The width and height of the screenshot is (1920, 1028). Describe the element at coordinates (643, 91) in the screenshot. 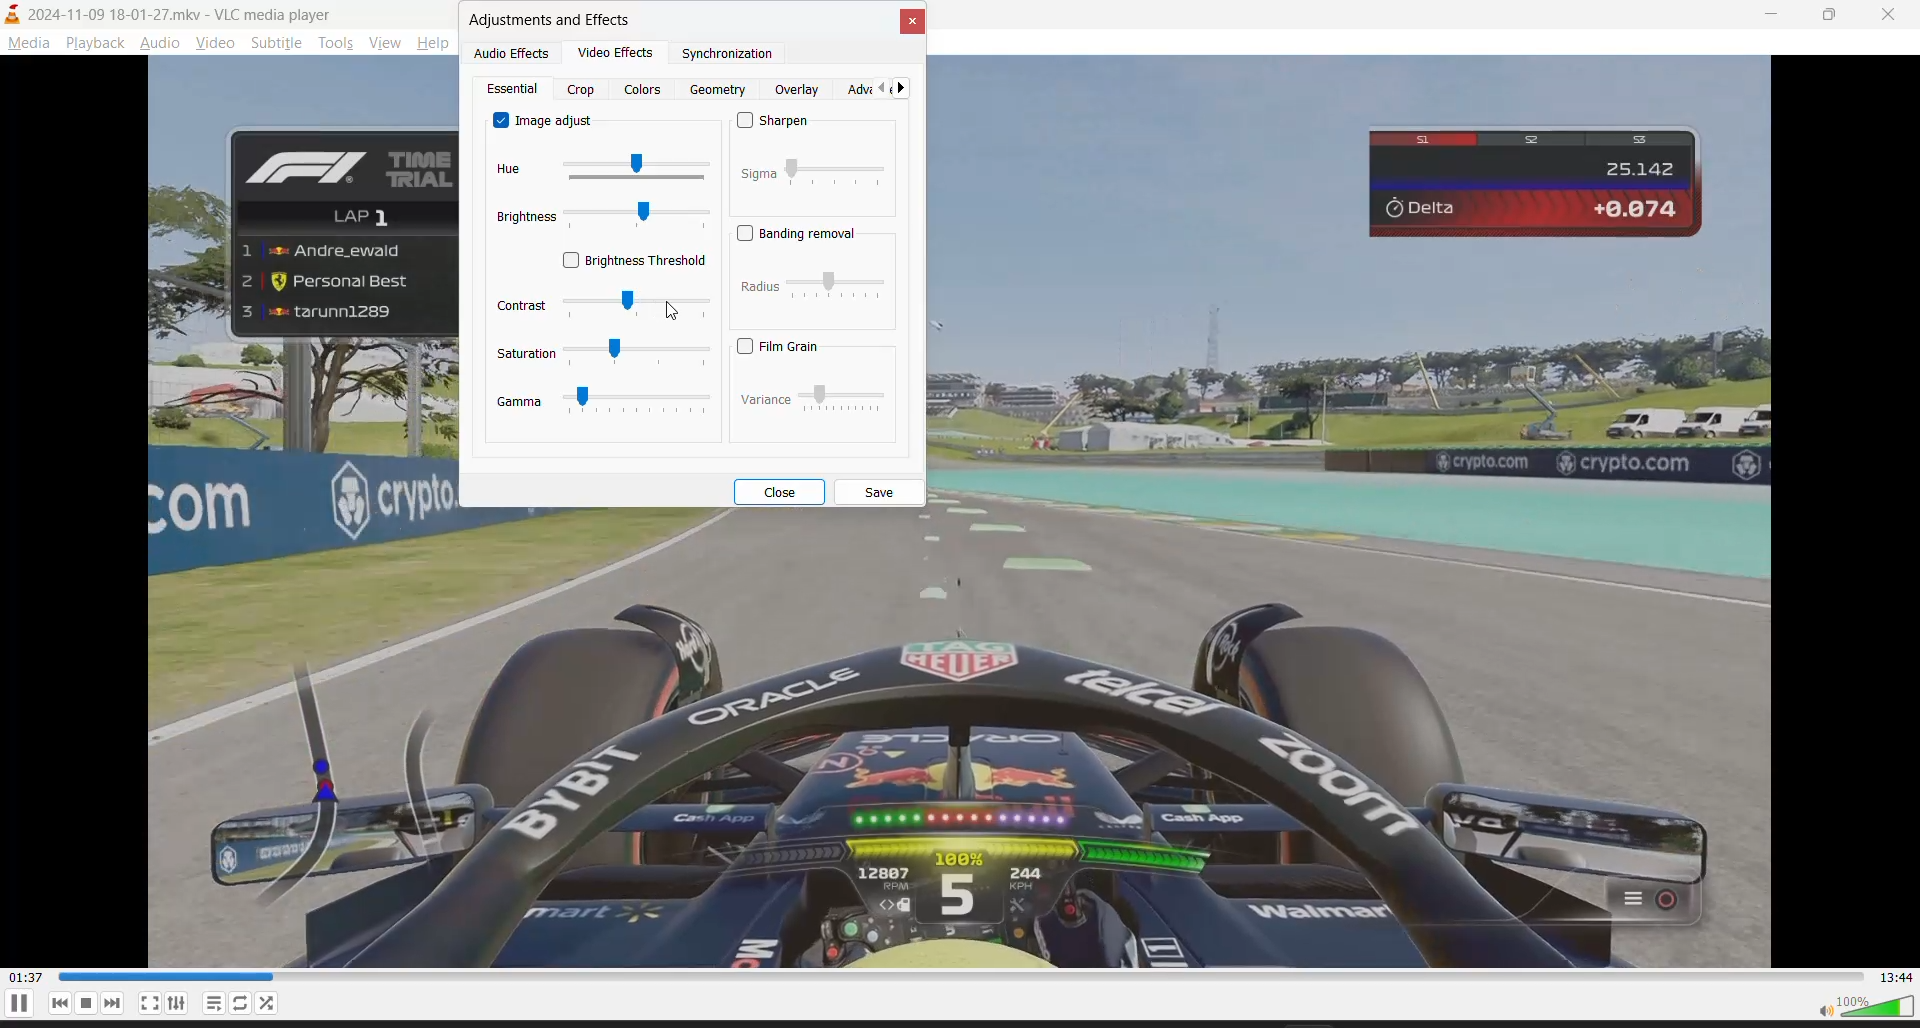

I see `colors` at that location.